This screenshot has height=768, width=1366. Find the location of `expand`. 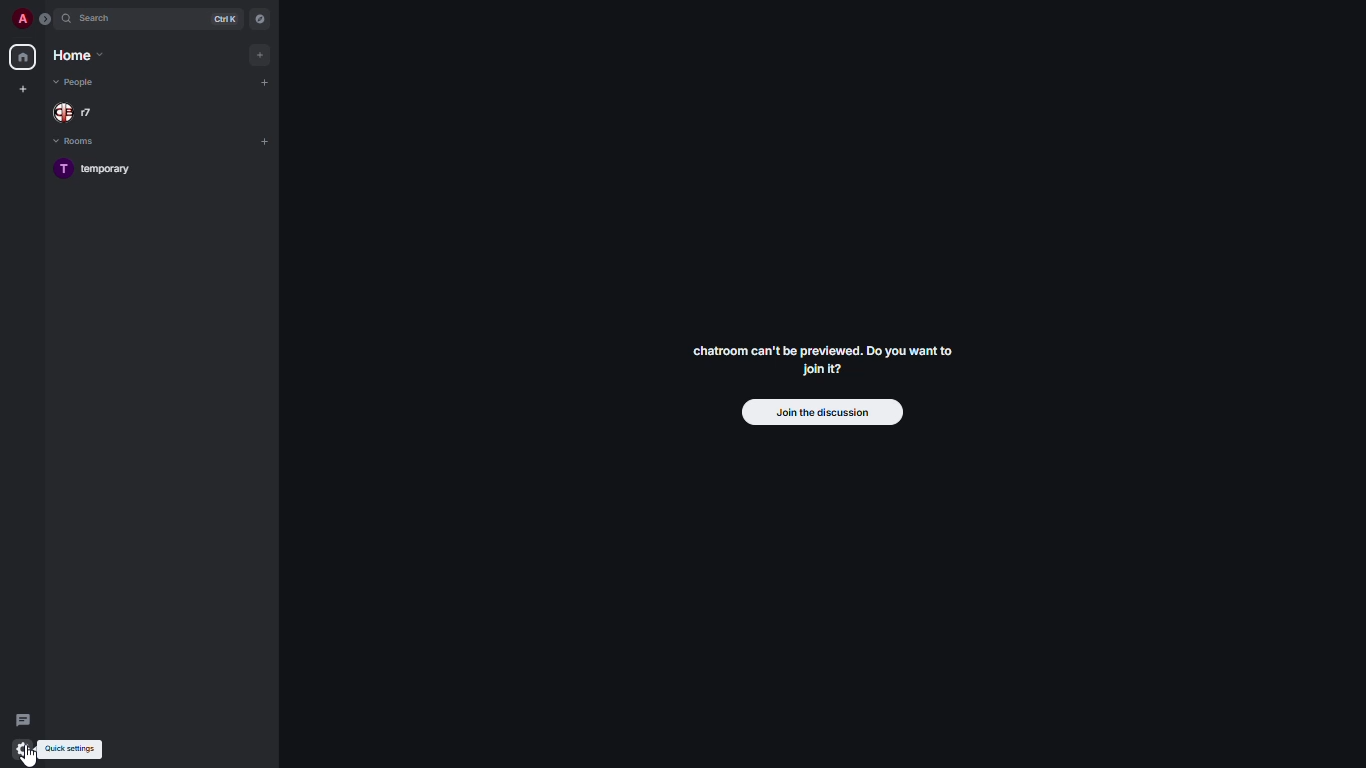

expand is located at coordinates (46, 19).